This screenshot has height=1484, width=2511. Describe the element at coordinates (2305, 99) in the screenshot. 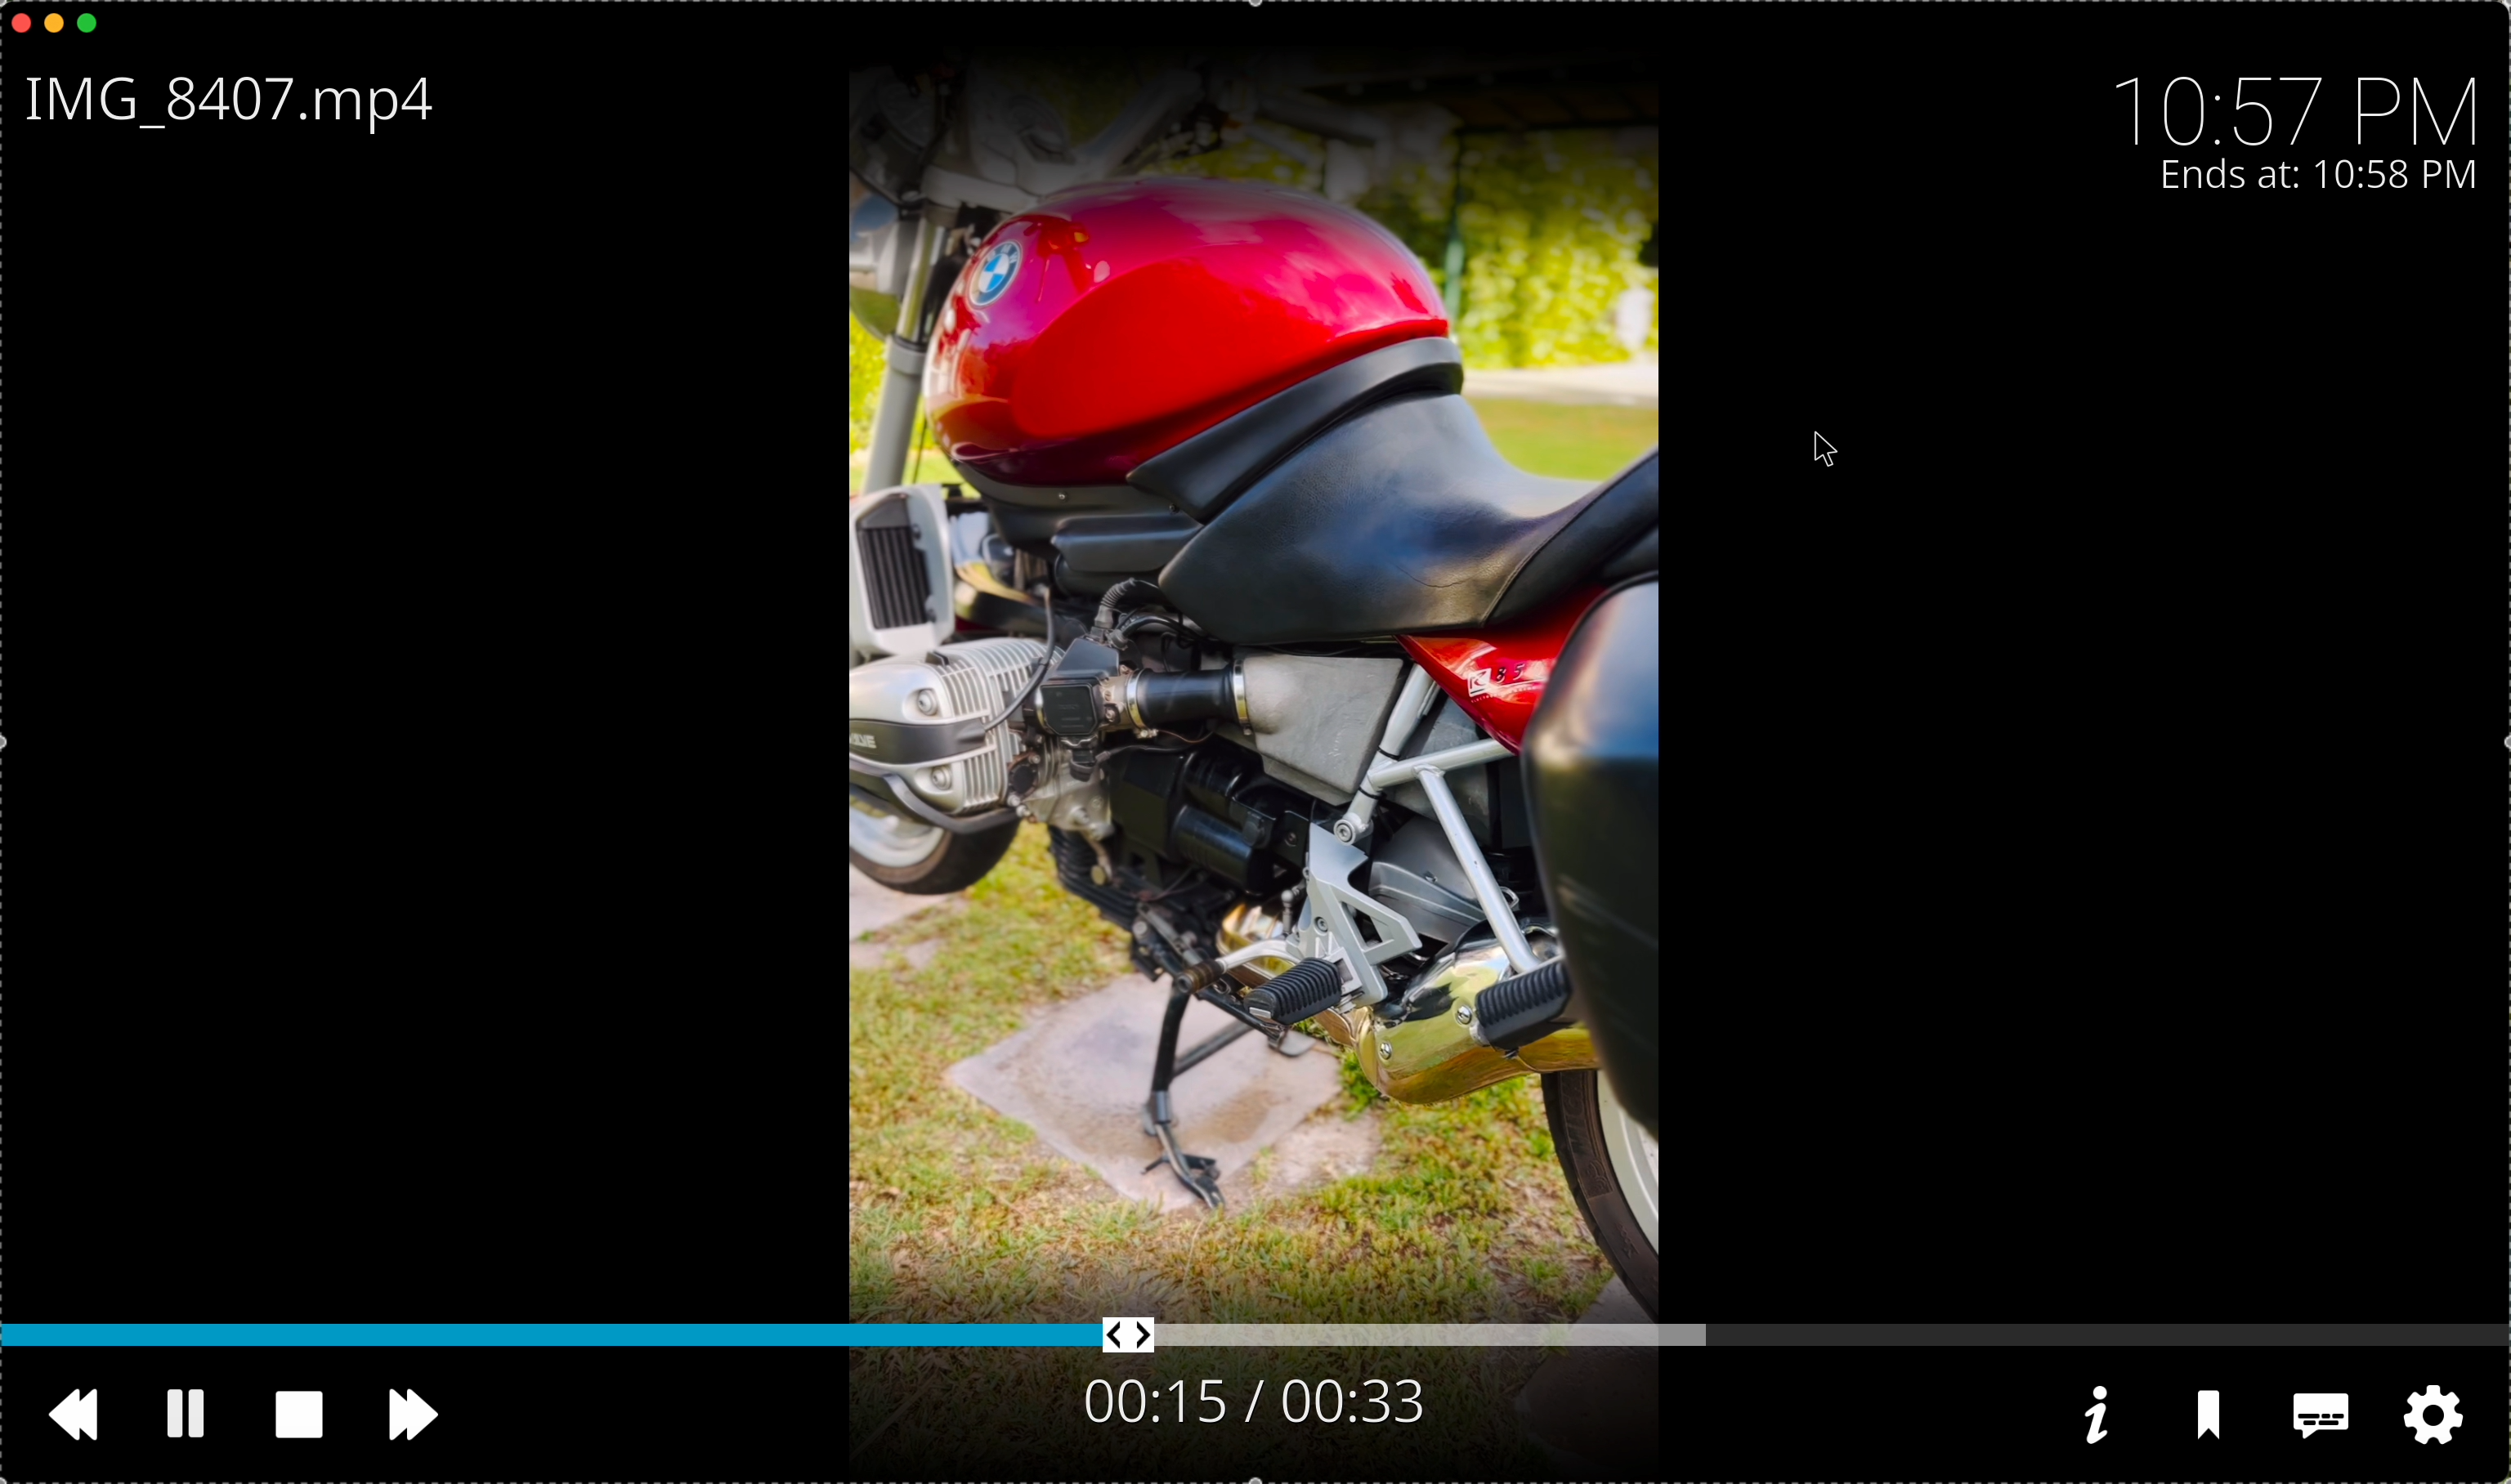

I see `10:57 PM` at that location.